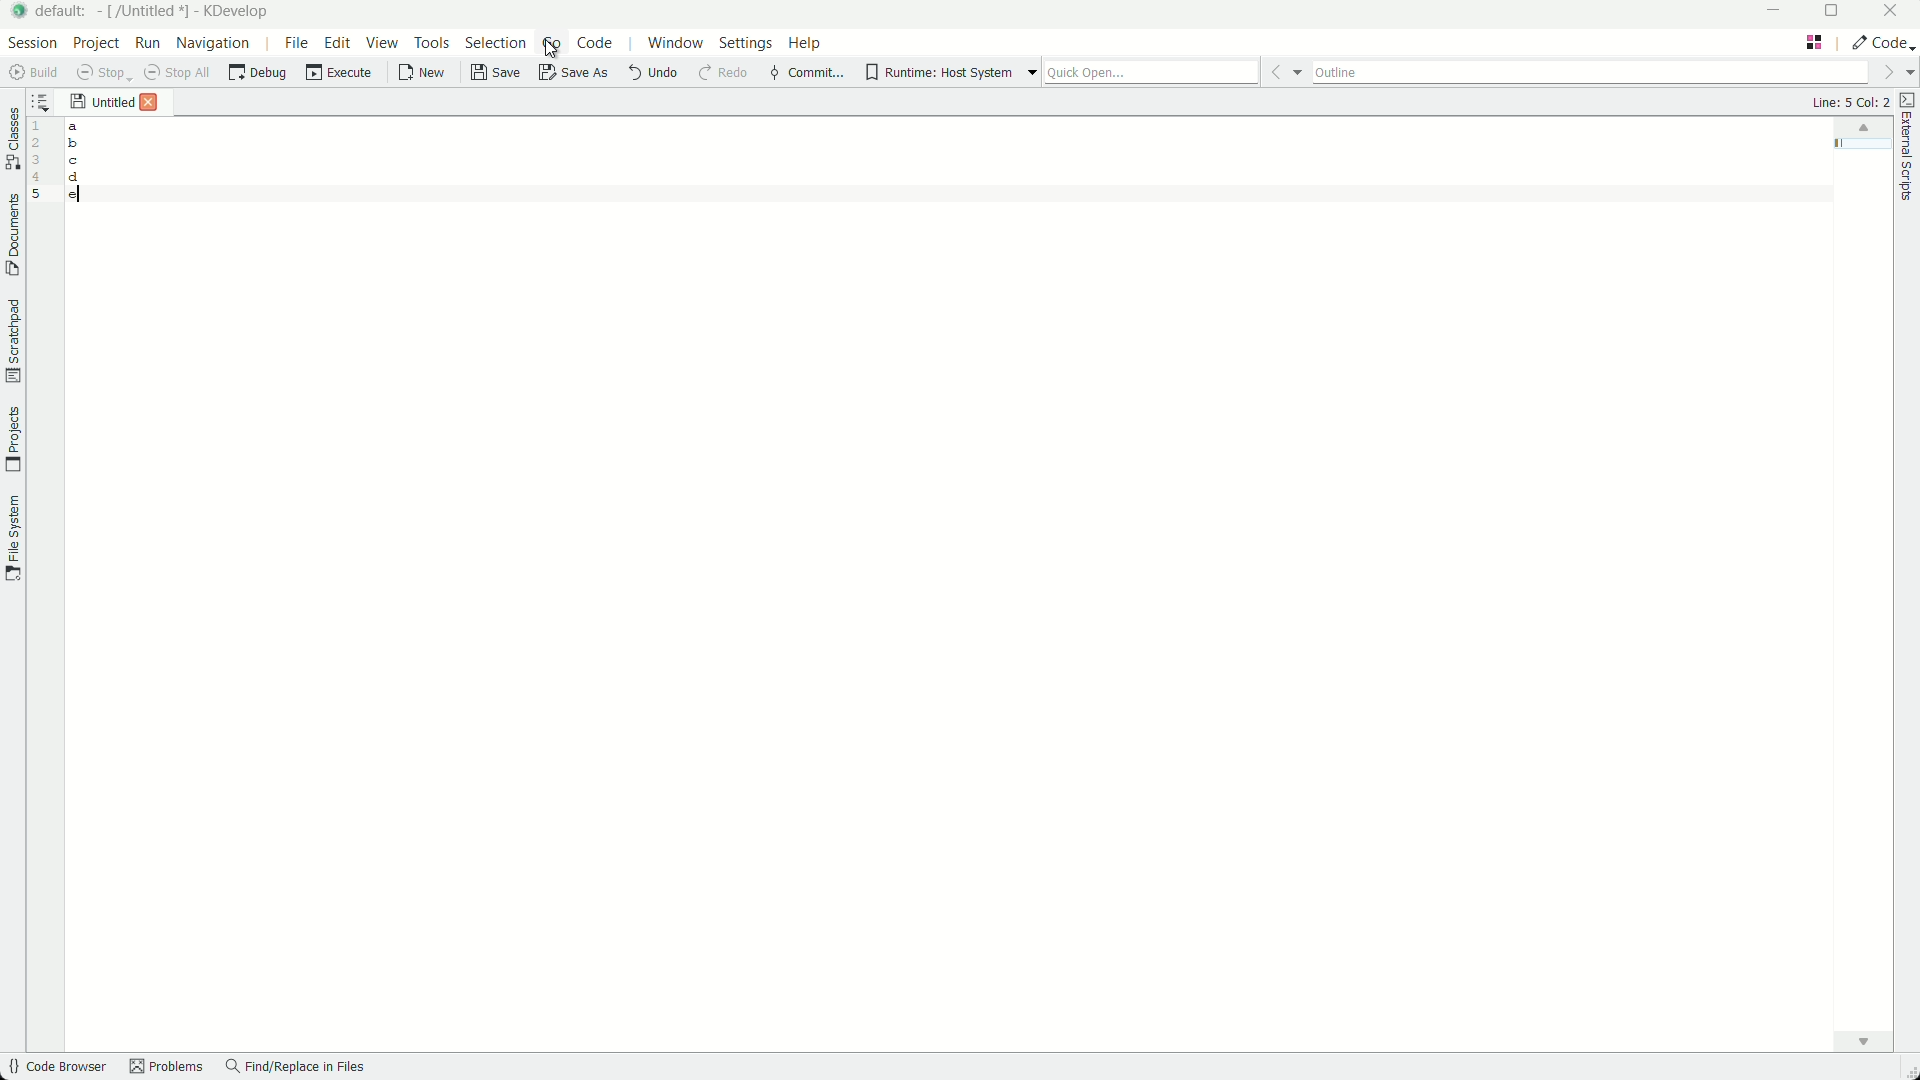 Image resolution: width=1920 pixels, height=1080 pixels. What do you see at coordinates (433, 45) in the screenshot?
I see `tools` at bounding box center [433, 45].